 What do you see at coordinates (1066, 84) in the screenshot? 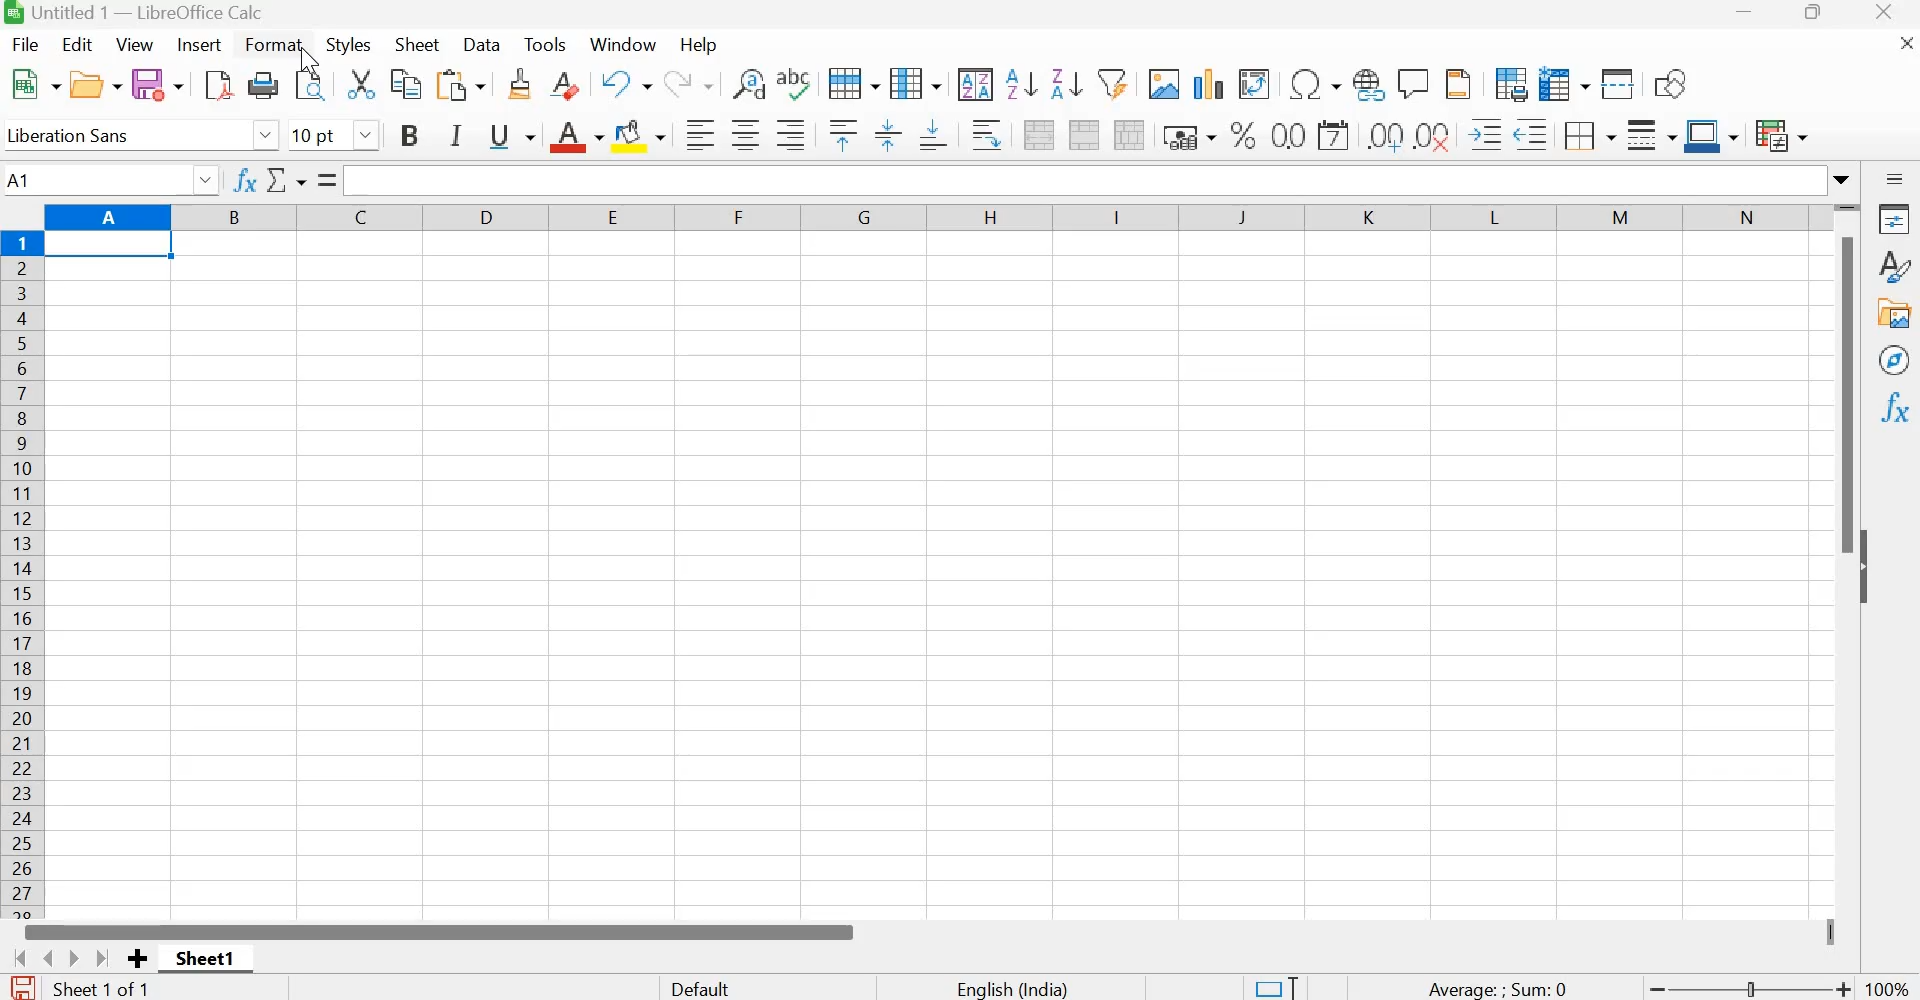
I see `Sort descending` at bounding box center [1066, 84].